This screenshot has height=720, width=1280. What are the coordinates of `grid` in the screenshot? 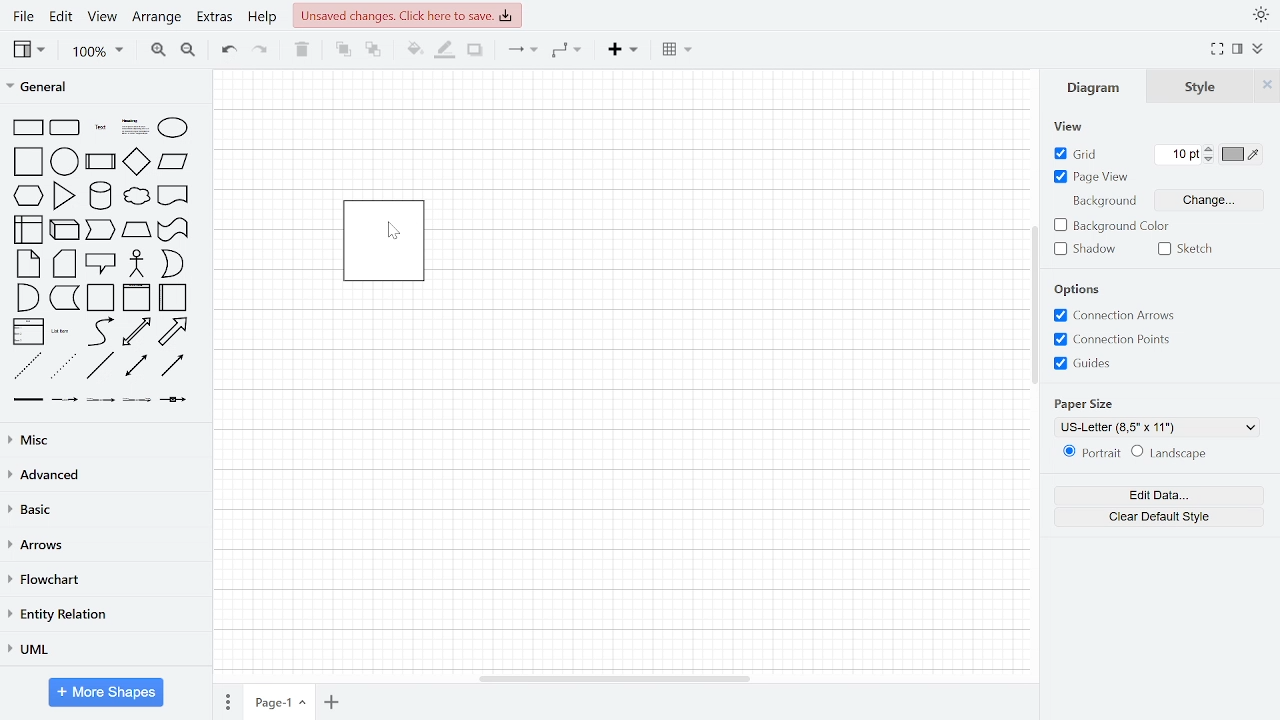 It's located at (1077, 153).